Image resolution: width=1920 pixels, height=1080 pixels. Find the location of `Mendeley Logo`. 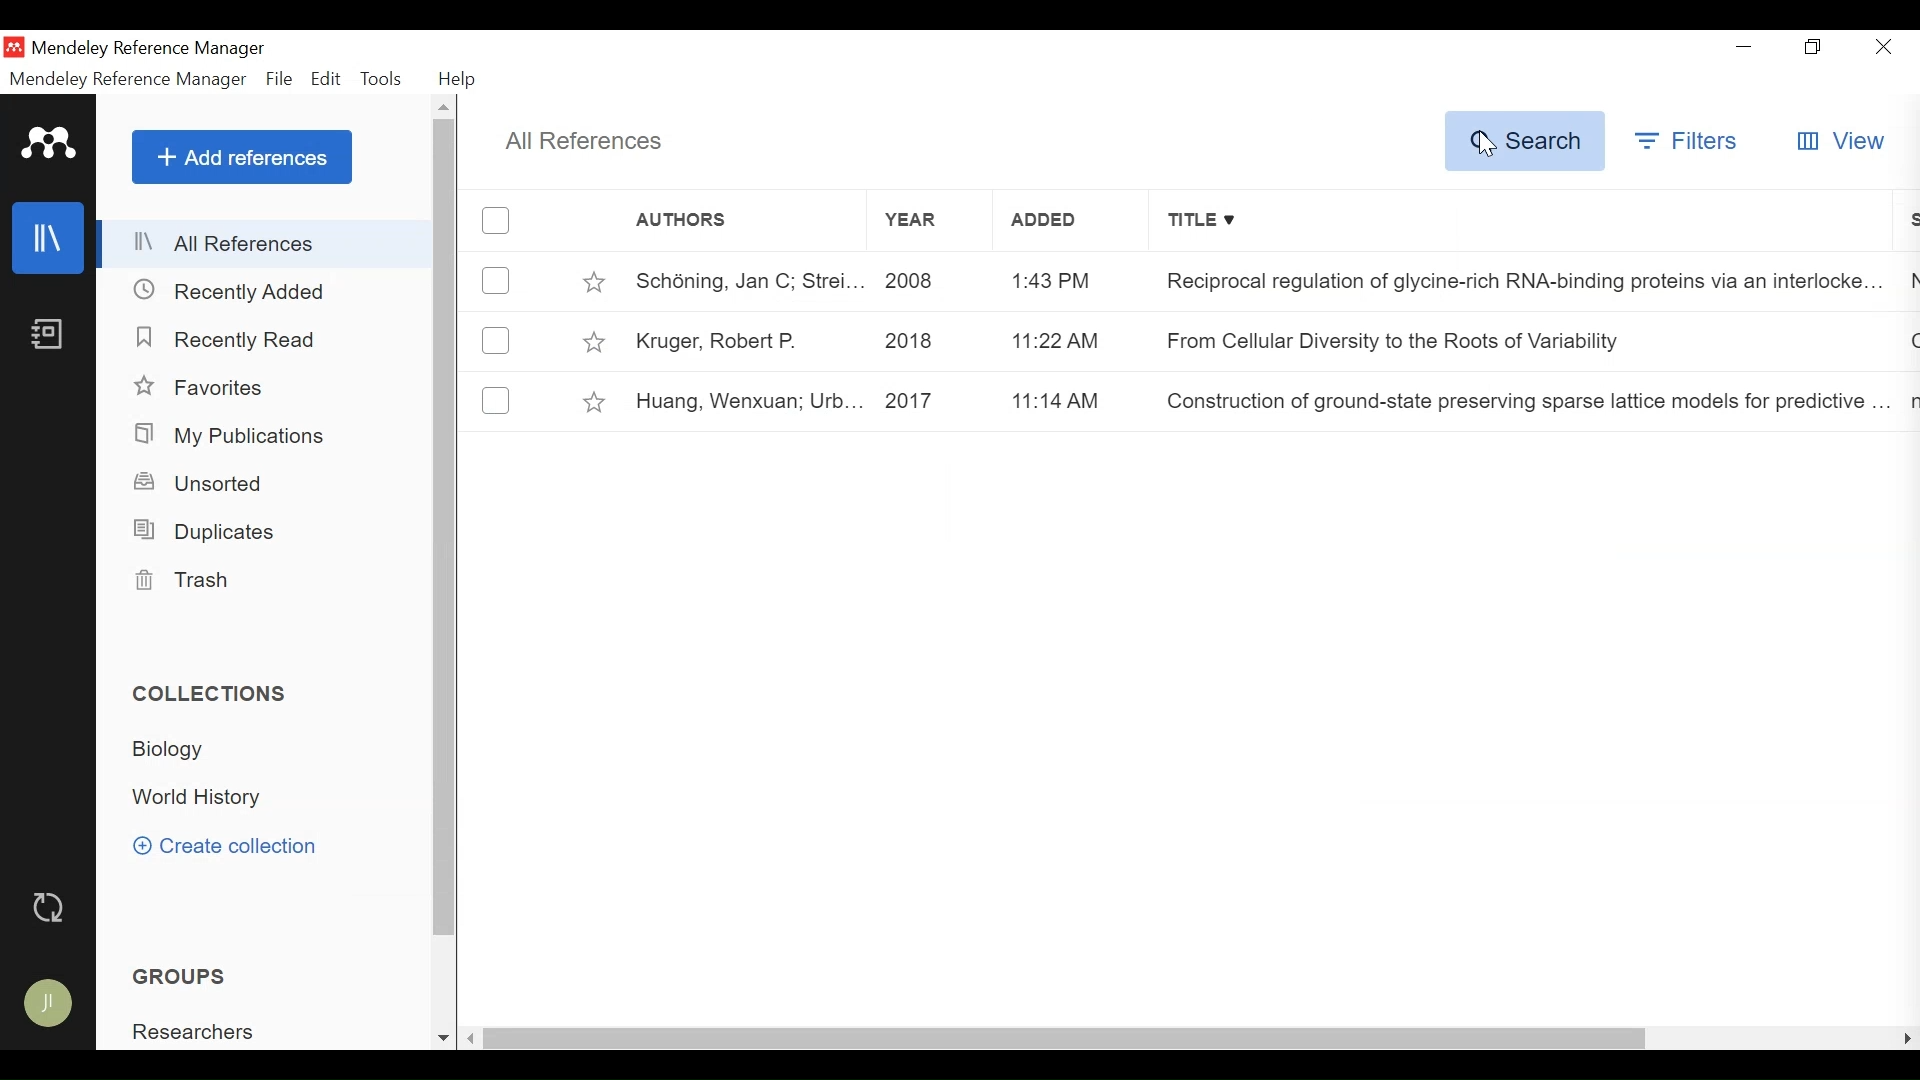

Mendeley Logo is located at coordinates (51, 145).